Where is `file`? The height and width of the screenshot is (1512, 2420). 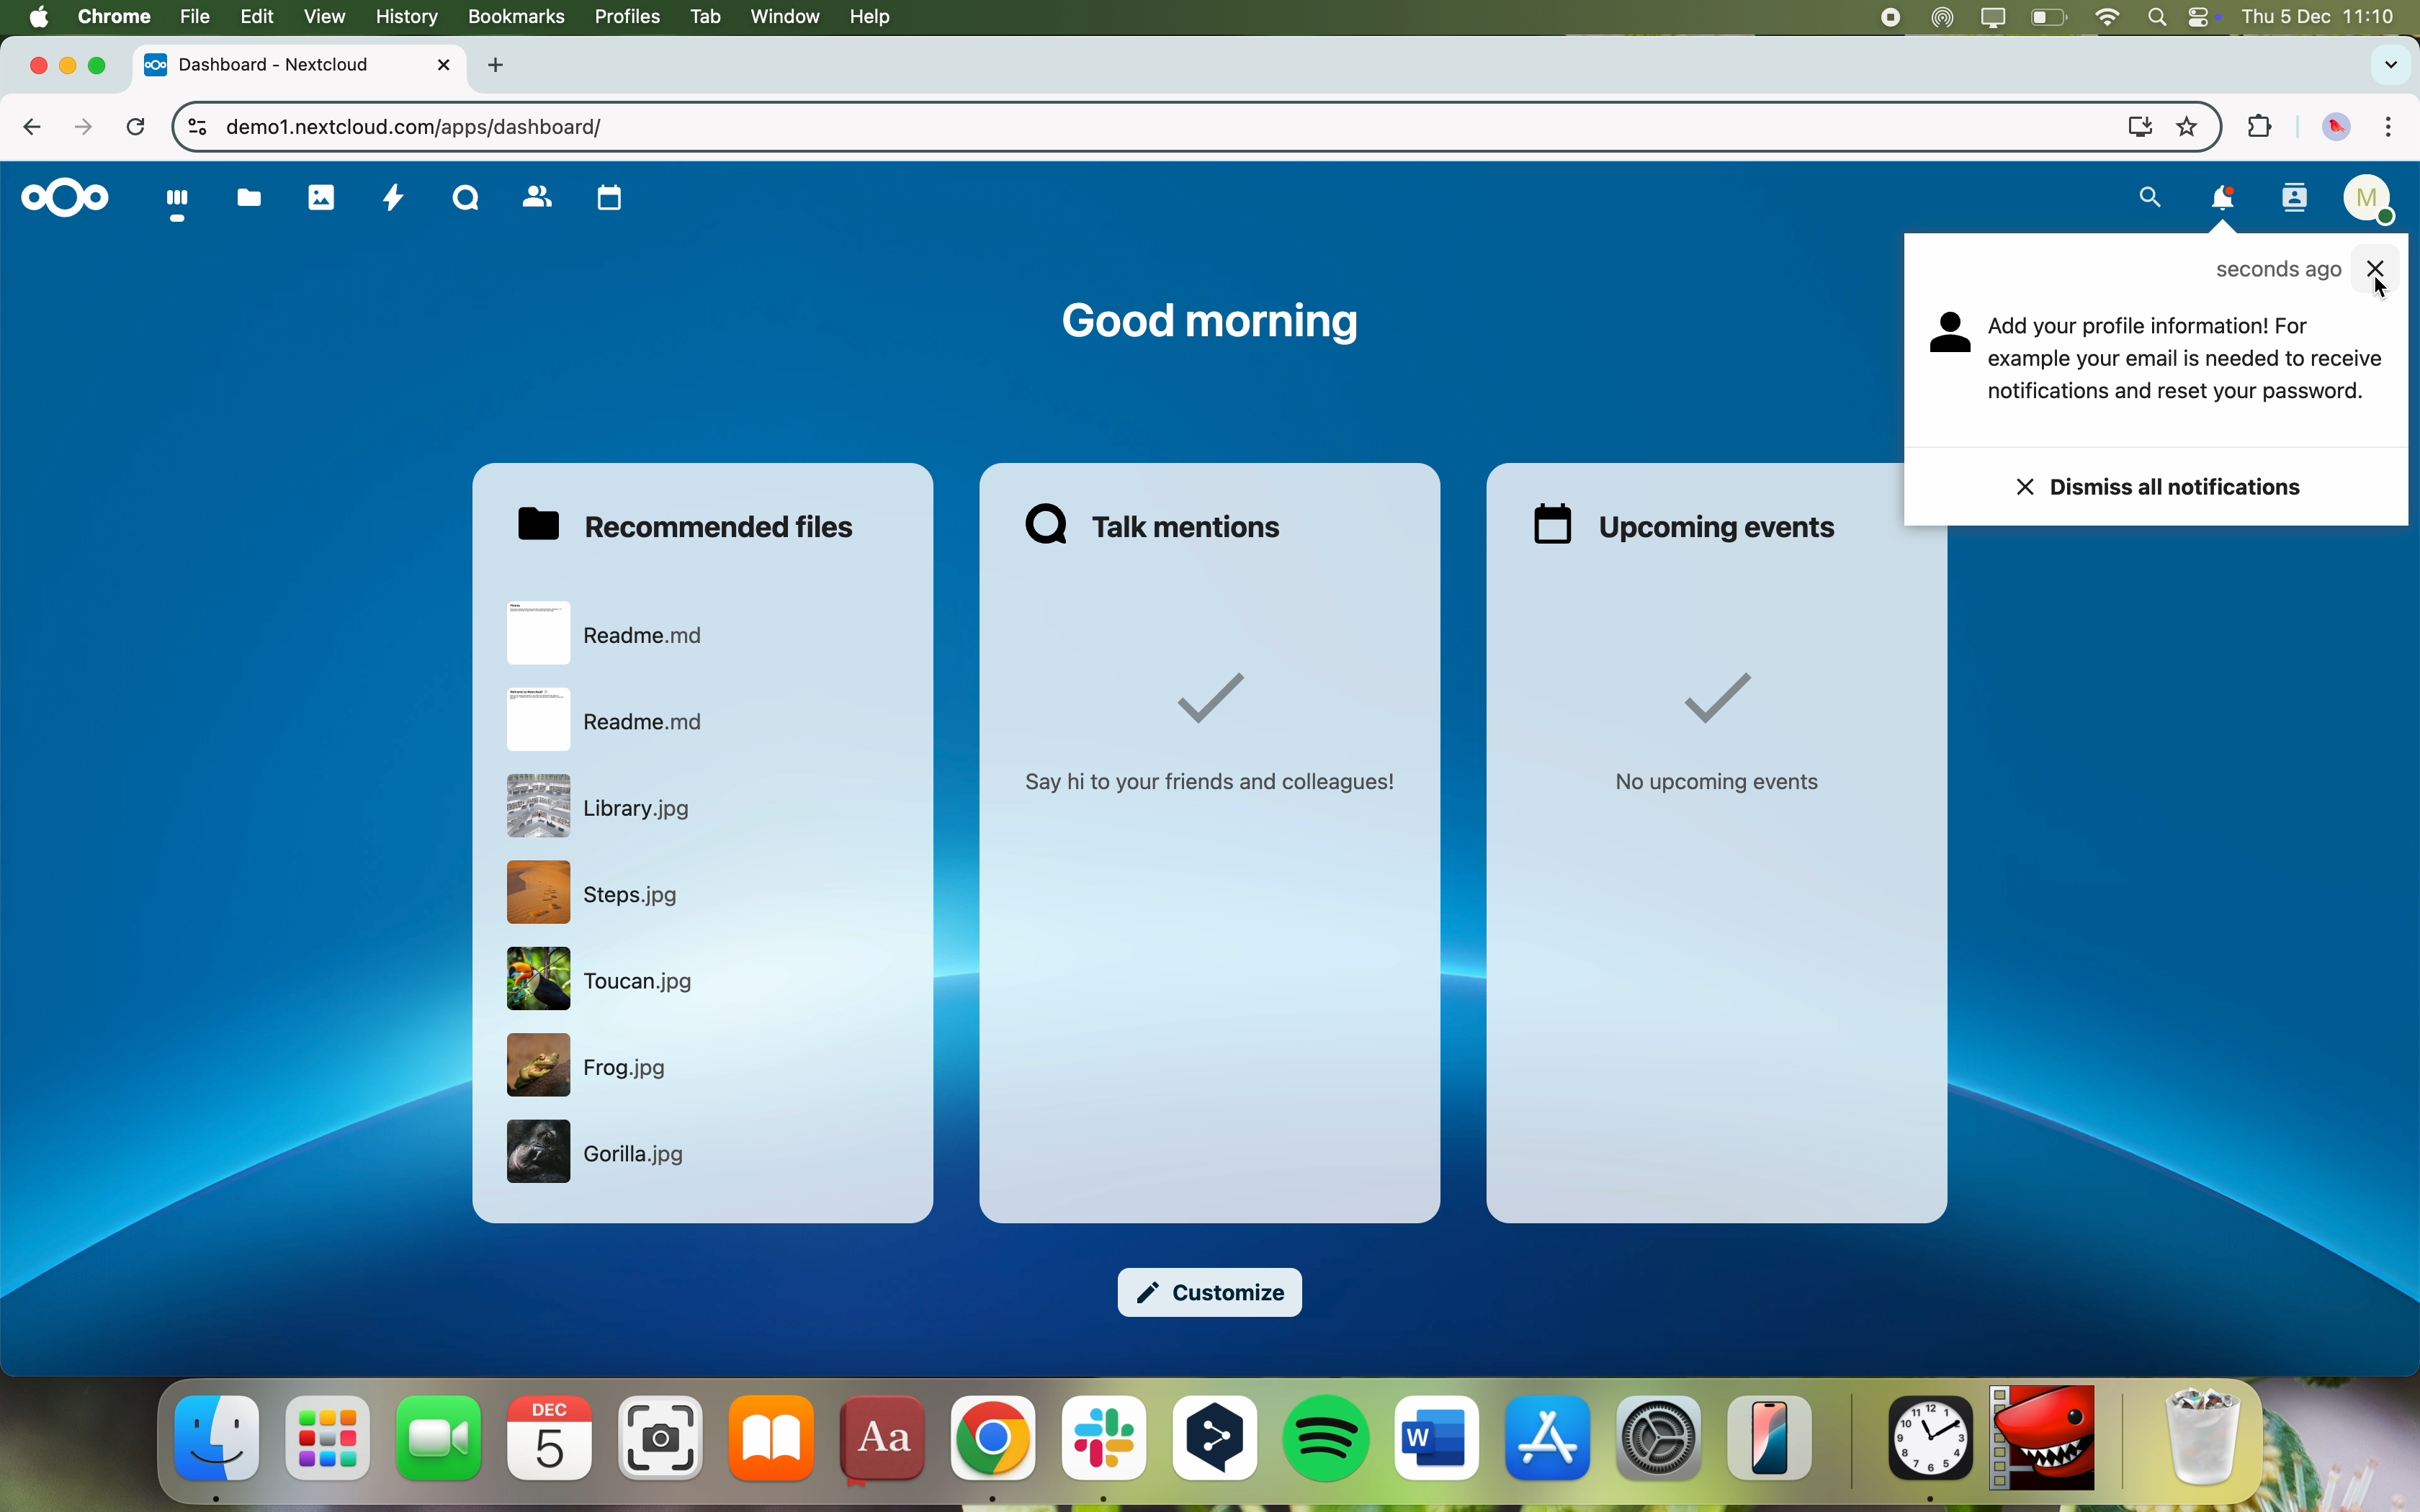 file is located at coordinates (602, 1155).